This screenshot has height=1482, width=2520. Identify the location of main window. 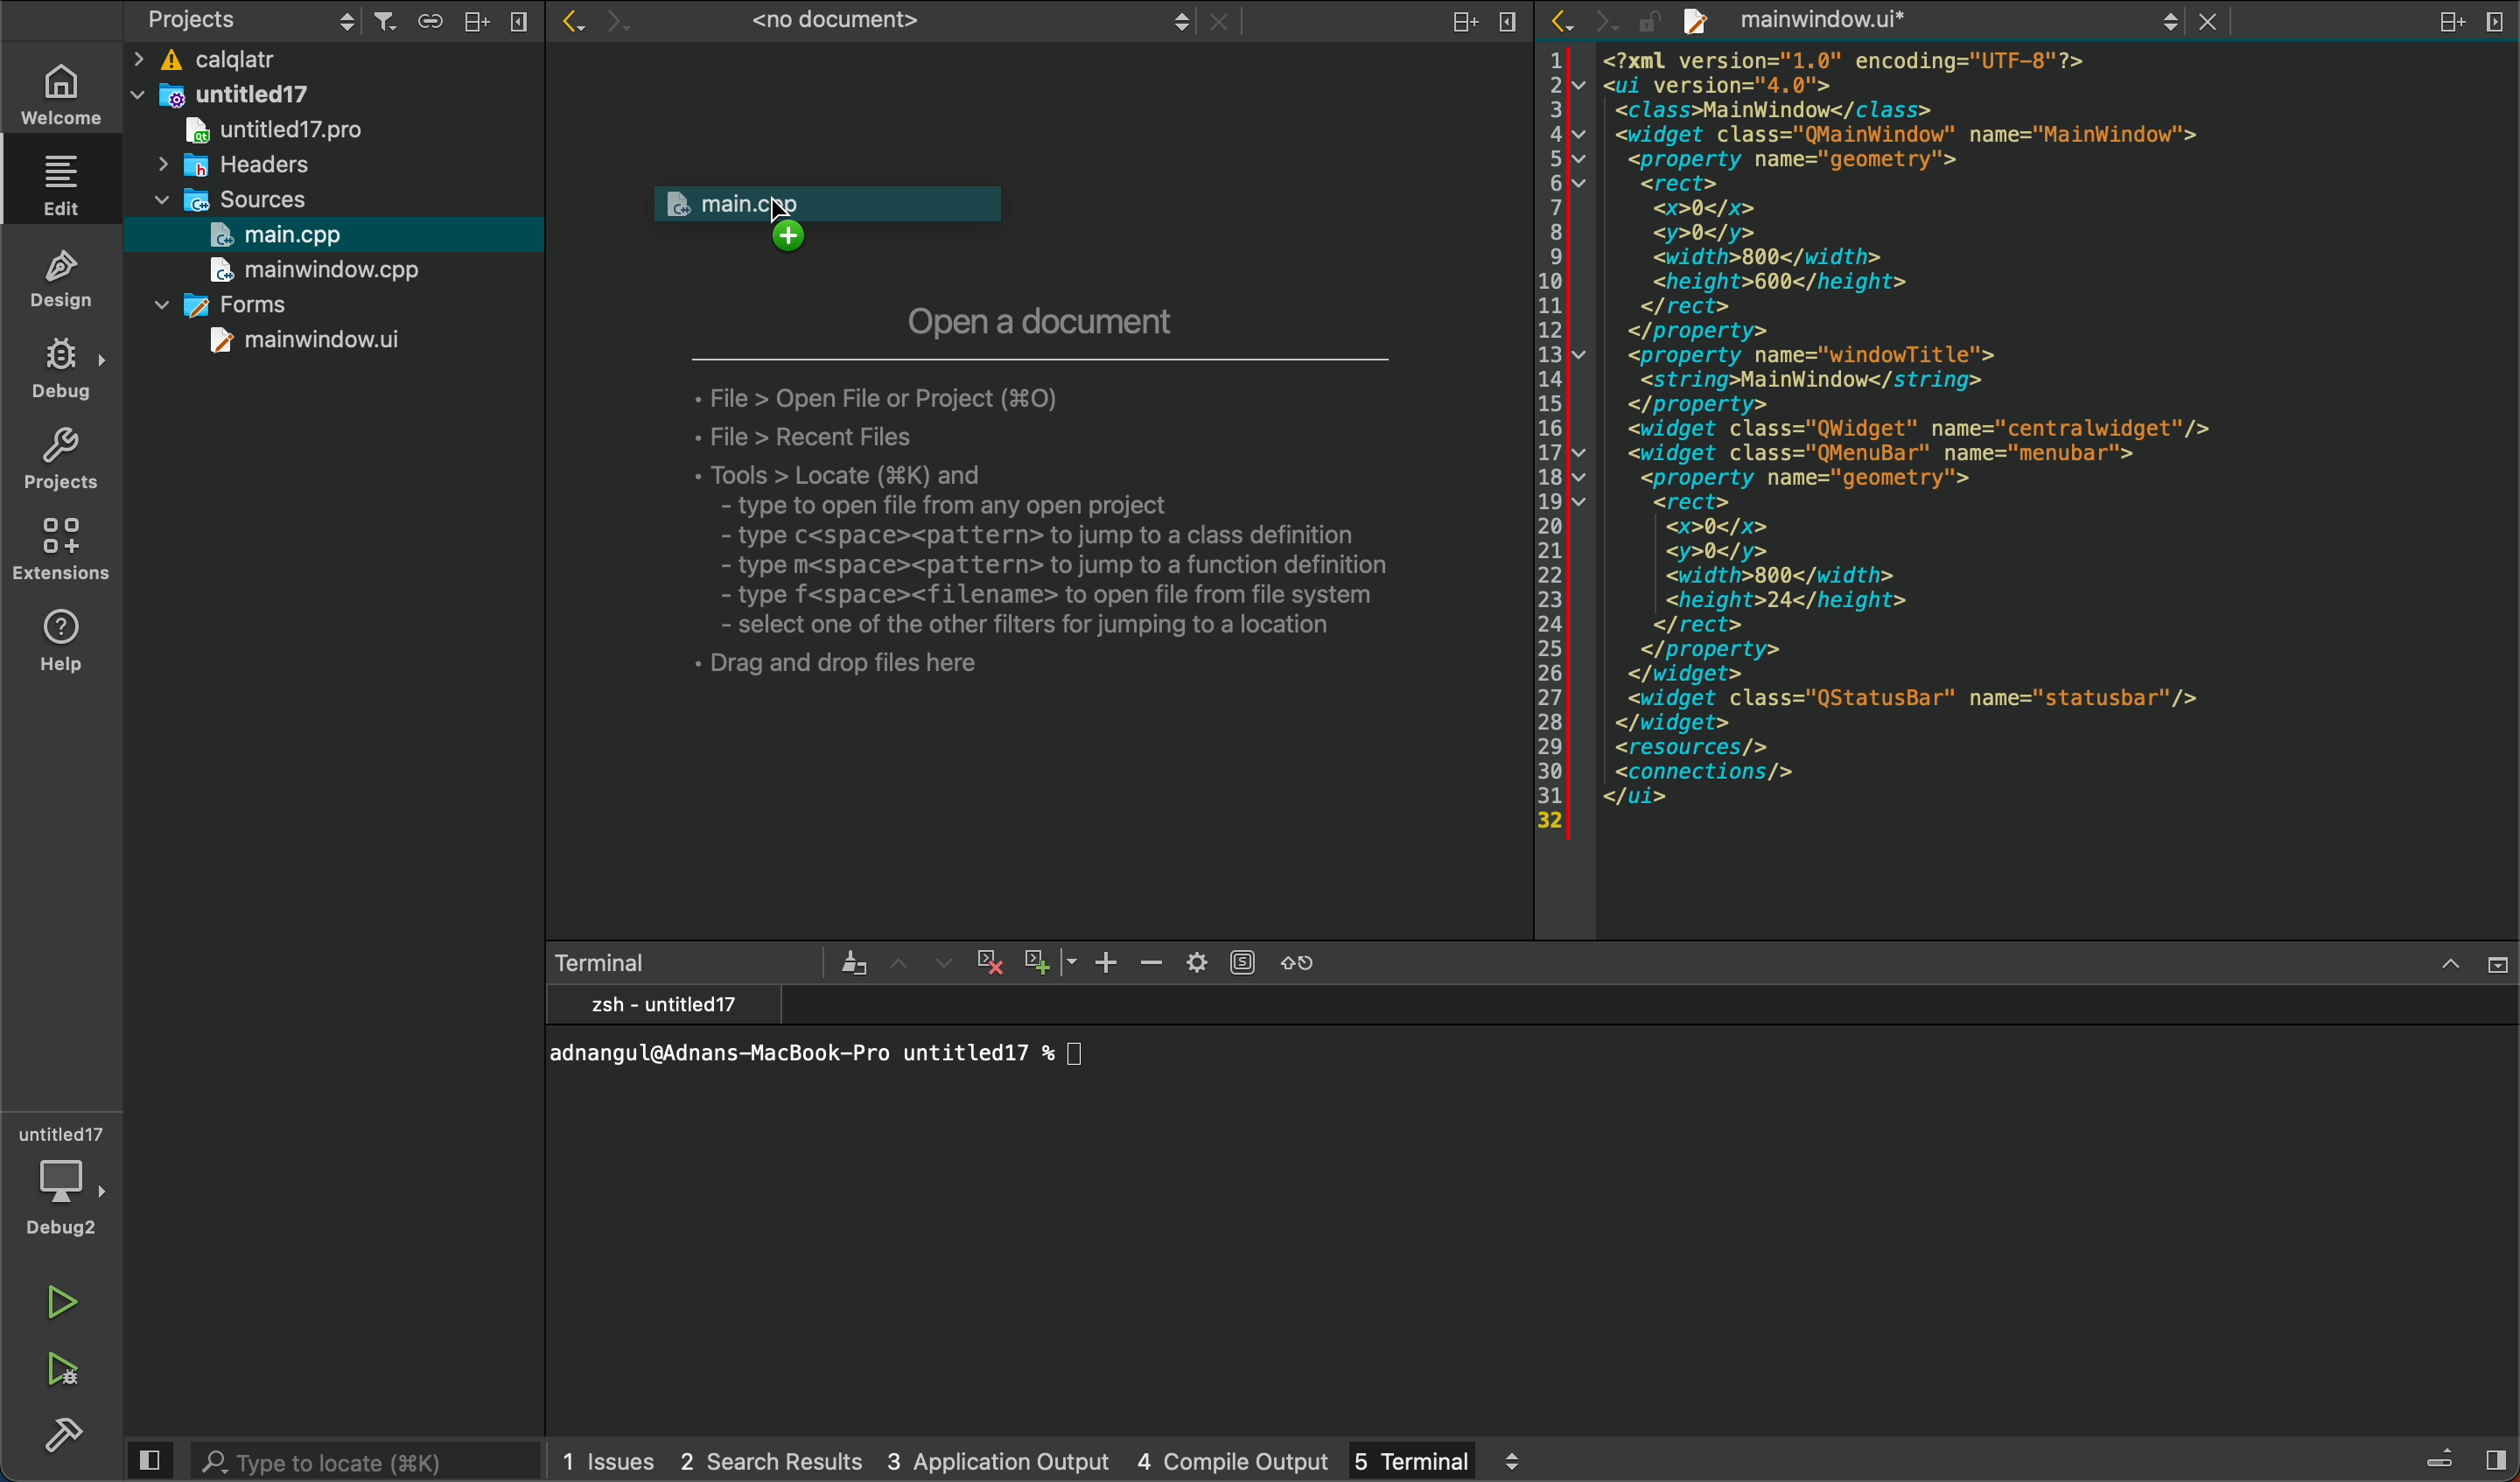
(273, 342).